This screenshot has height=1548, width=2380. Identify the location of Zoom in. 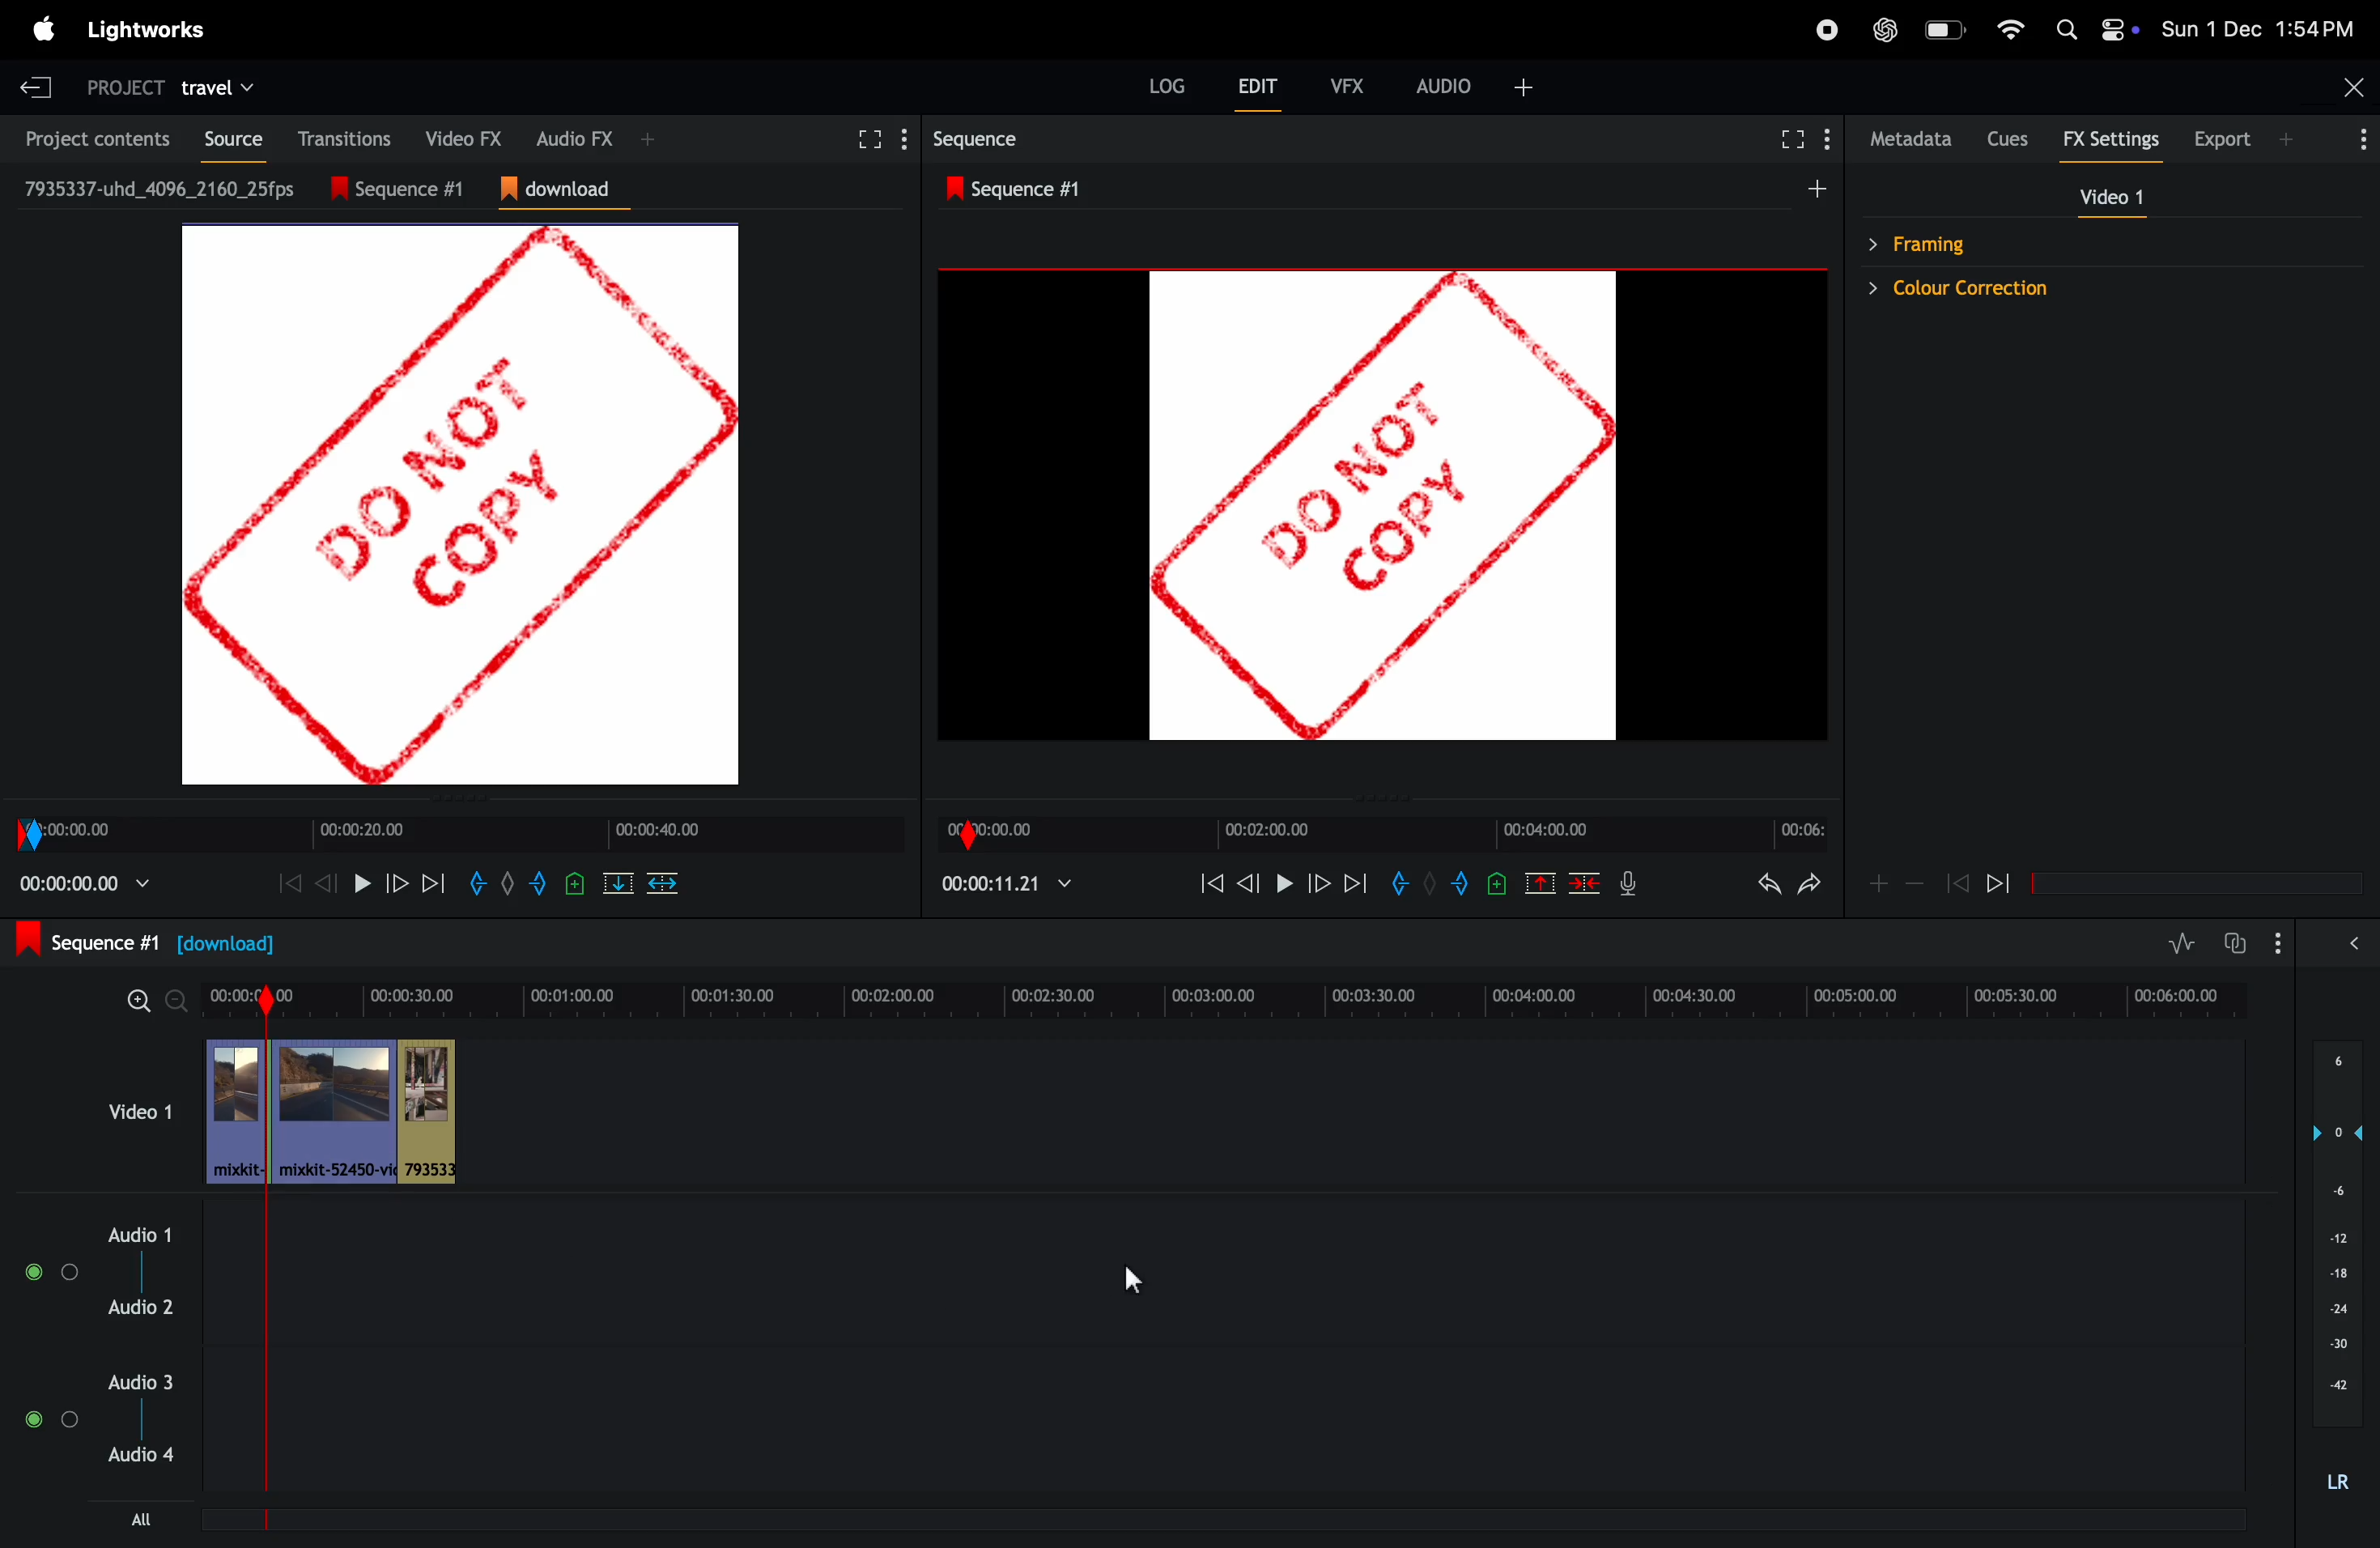
(139, 1001).